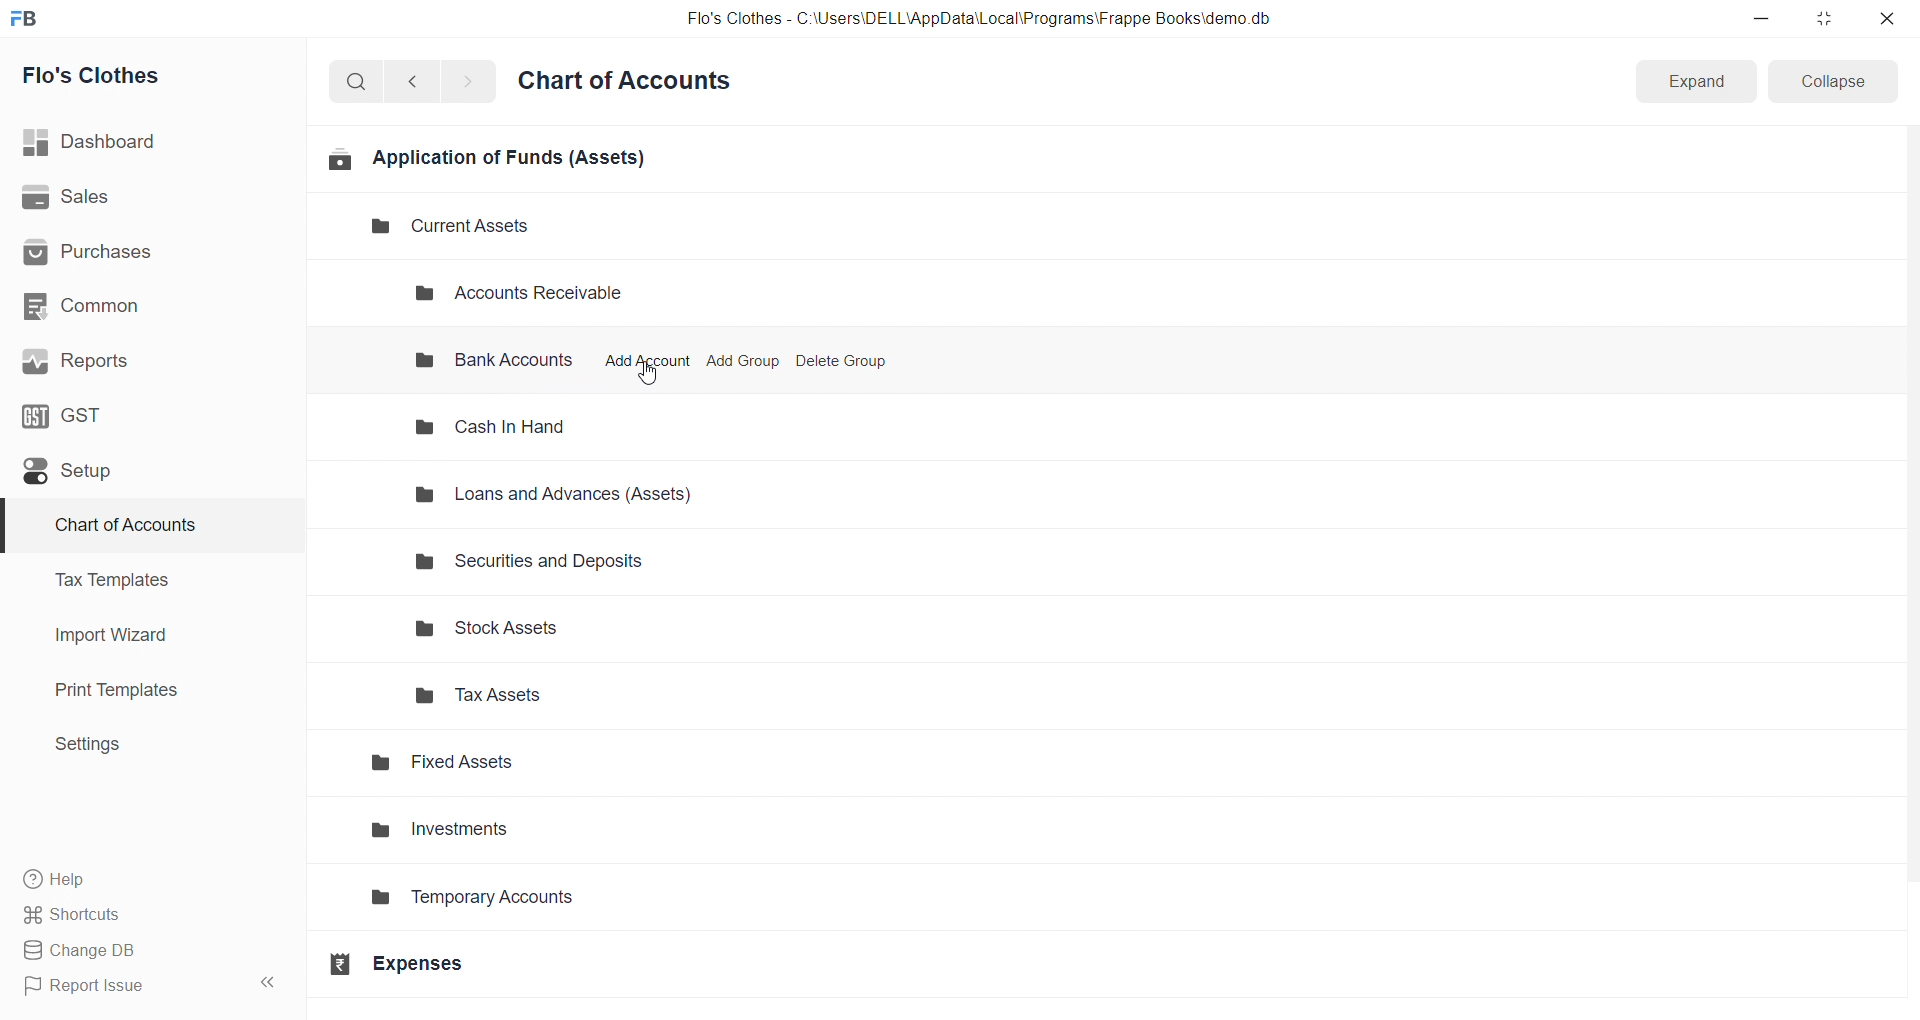  I want to click on Help, so click(145, 878).